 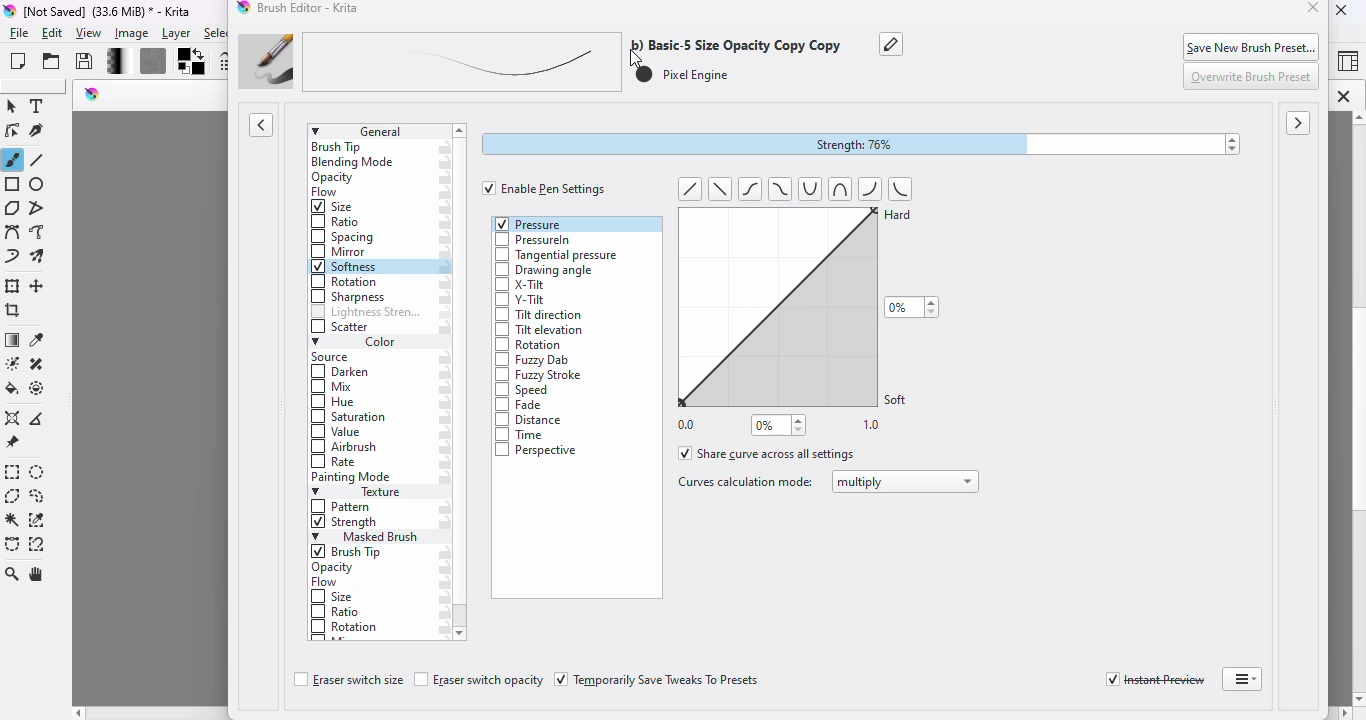 What do you see at coordinates (13, 286) in the screenshot?
I see `transform a layer or a section` at bounding box center [13, 286].